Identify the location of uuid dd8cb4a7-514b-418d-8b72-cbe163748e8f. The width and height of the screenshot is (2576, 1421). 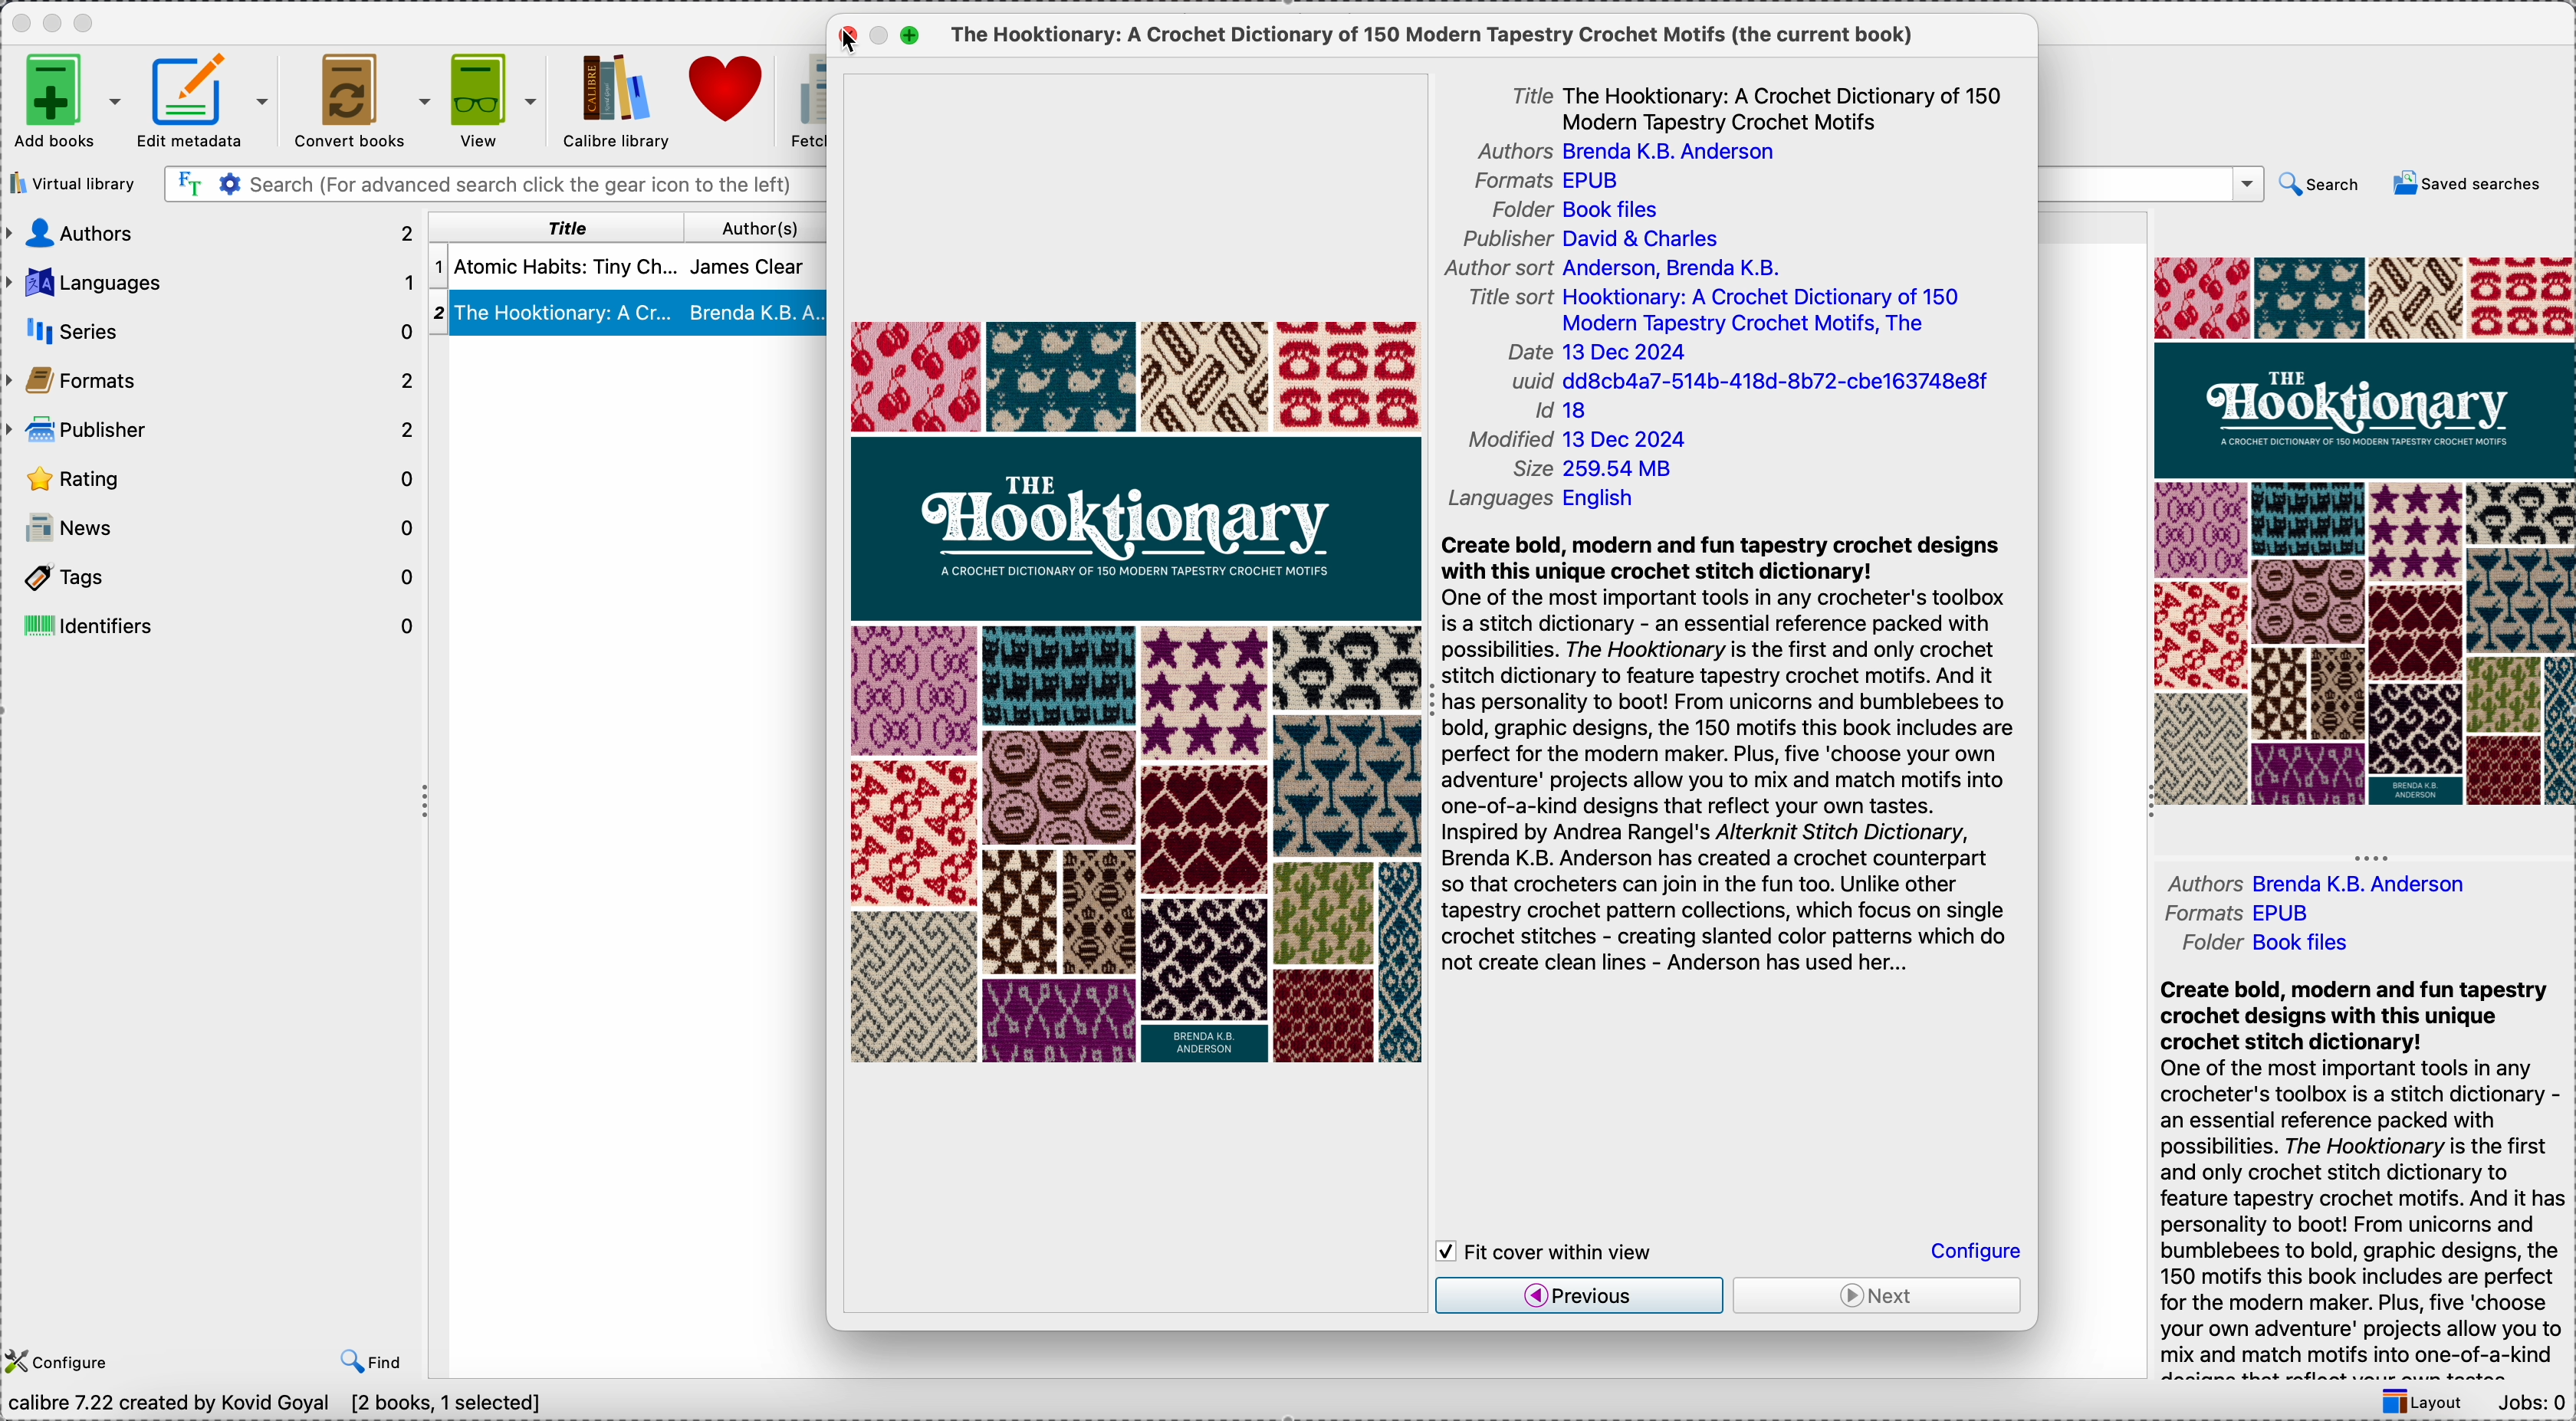
(1748, 381).